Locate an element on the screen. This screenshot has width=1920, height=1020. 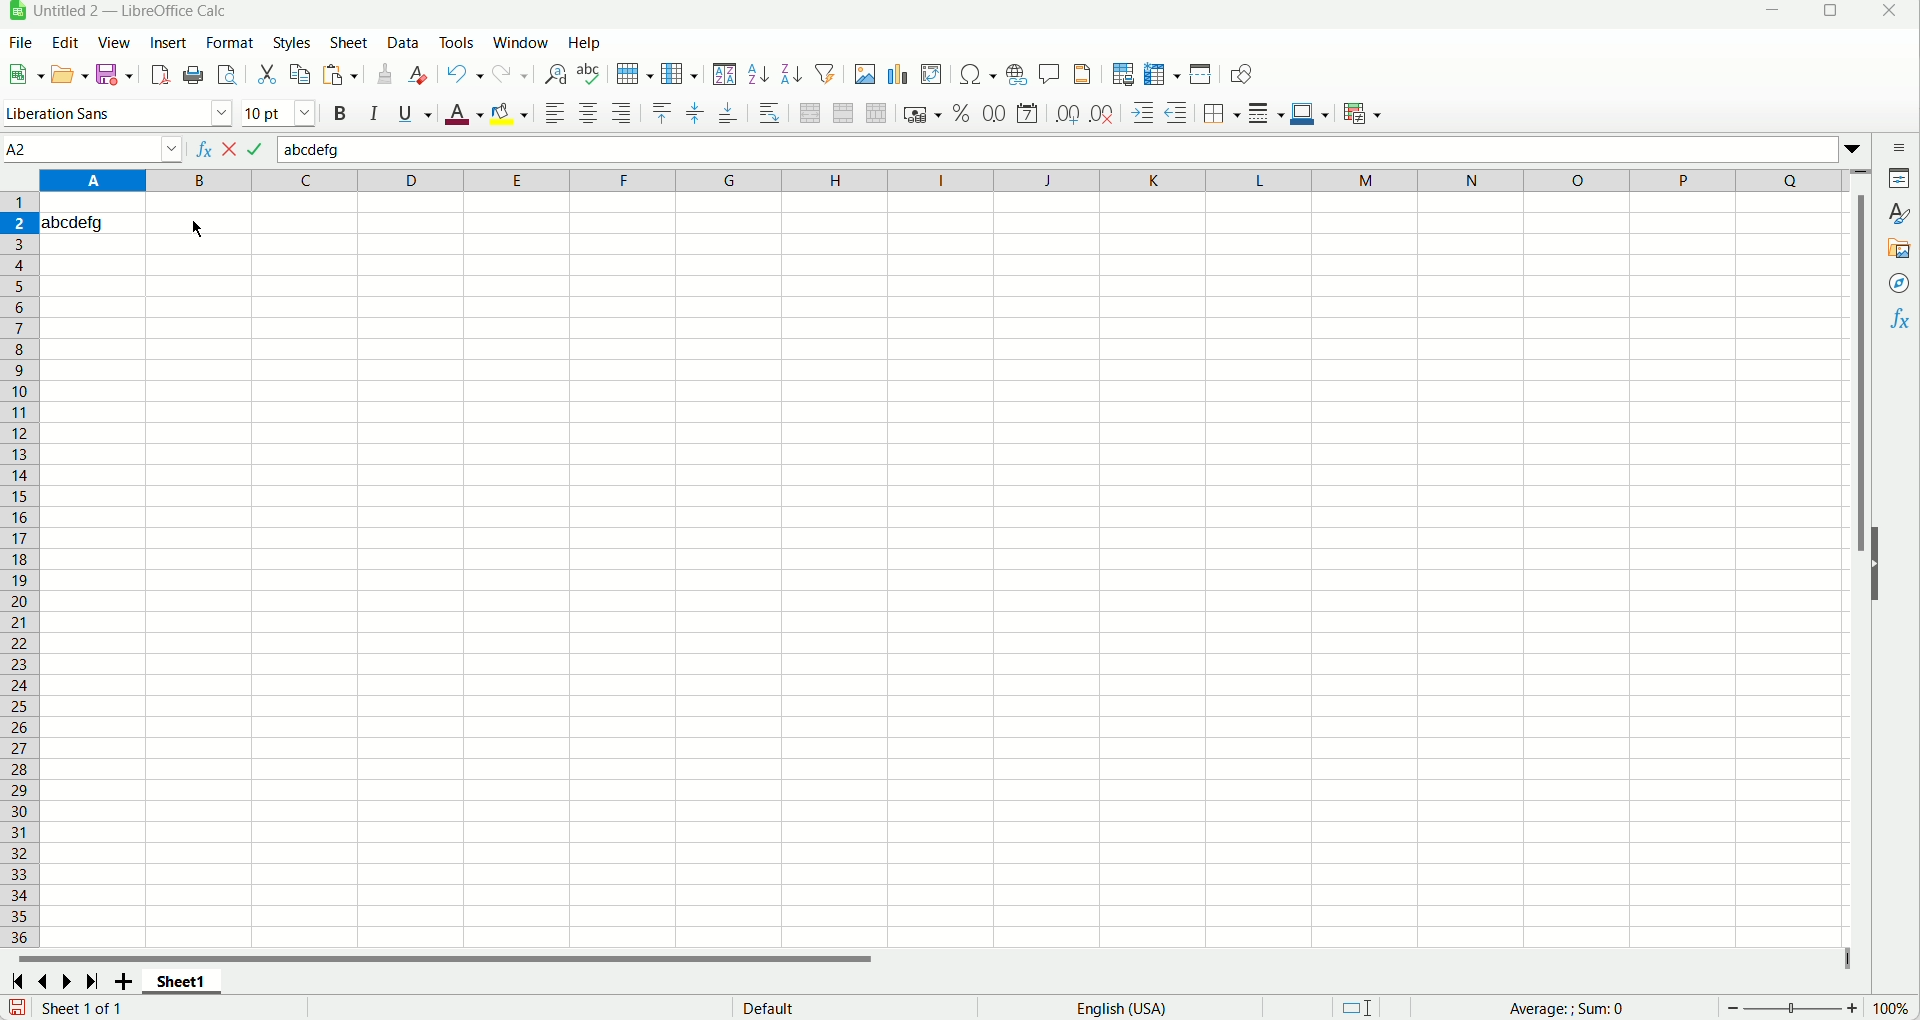
format as number is located at coordinates (994, 114).